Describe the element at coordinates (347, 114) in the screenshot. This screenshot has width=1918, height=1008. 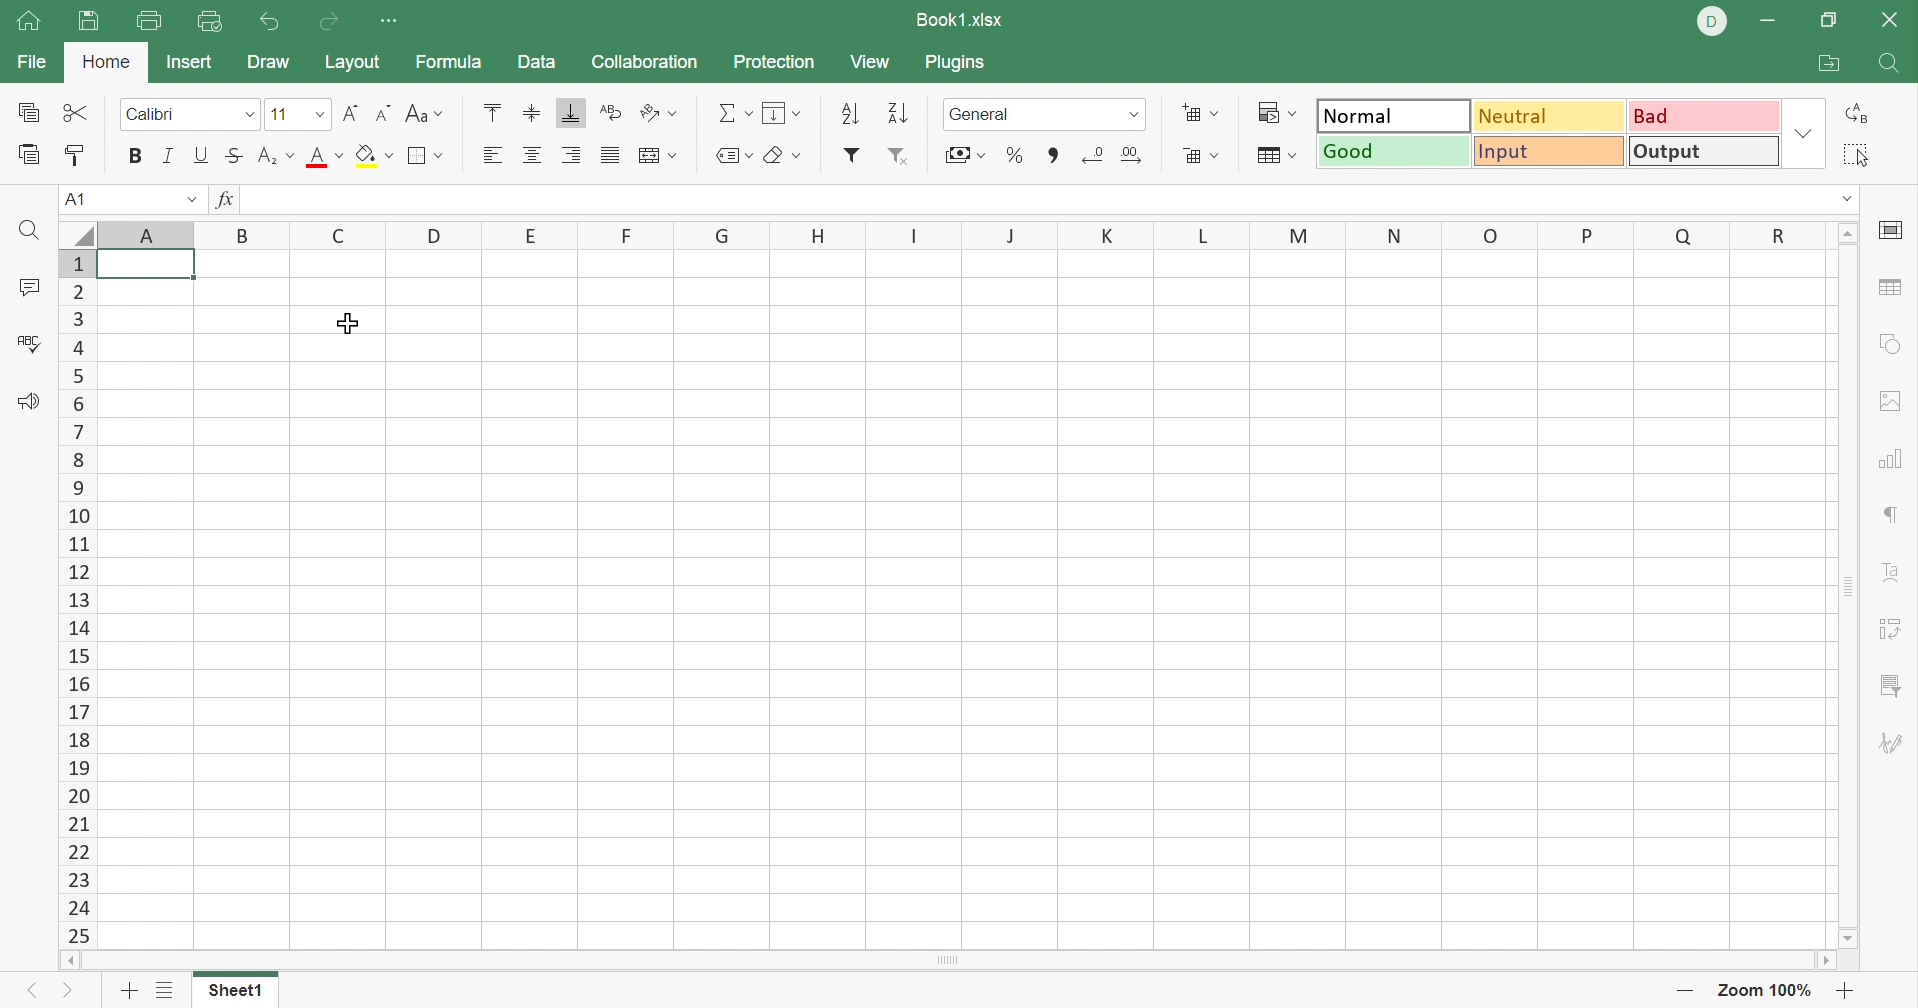
I see `Increment font size` at that location.